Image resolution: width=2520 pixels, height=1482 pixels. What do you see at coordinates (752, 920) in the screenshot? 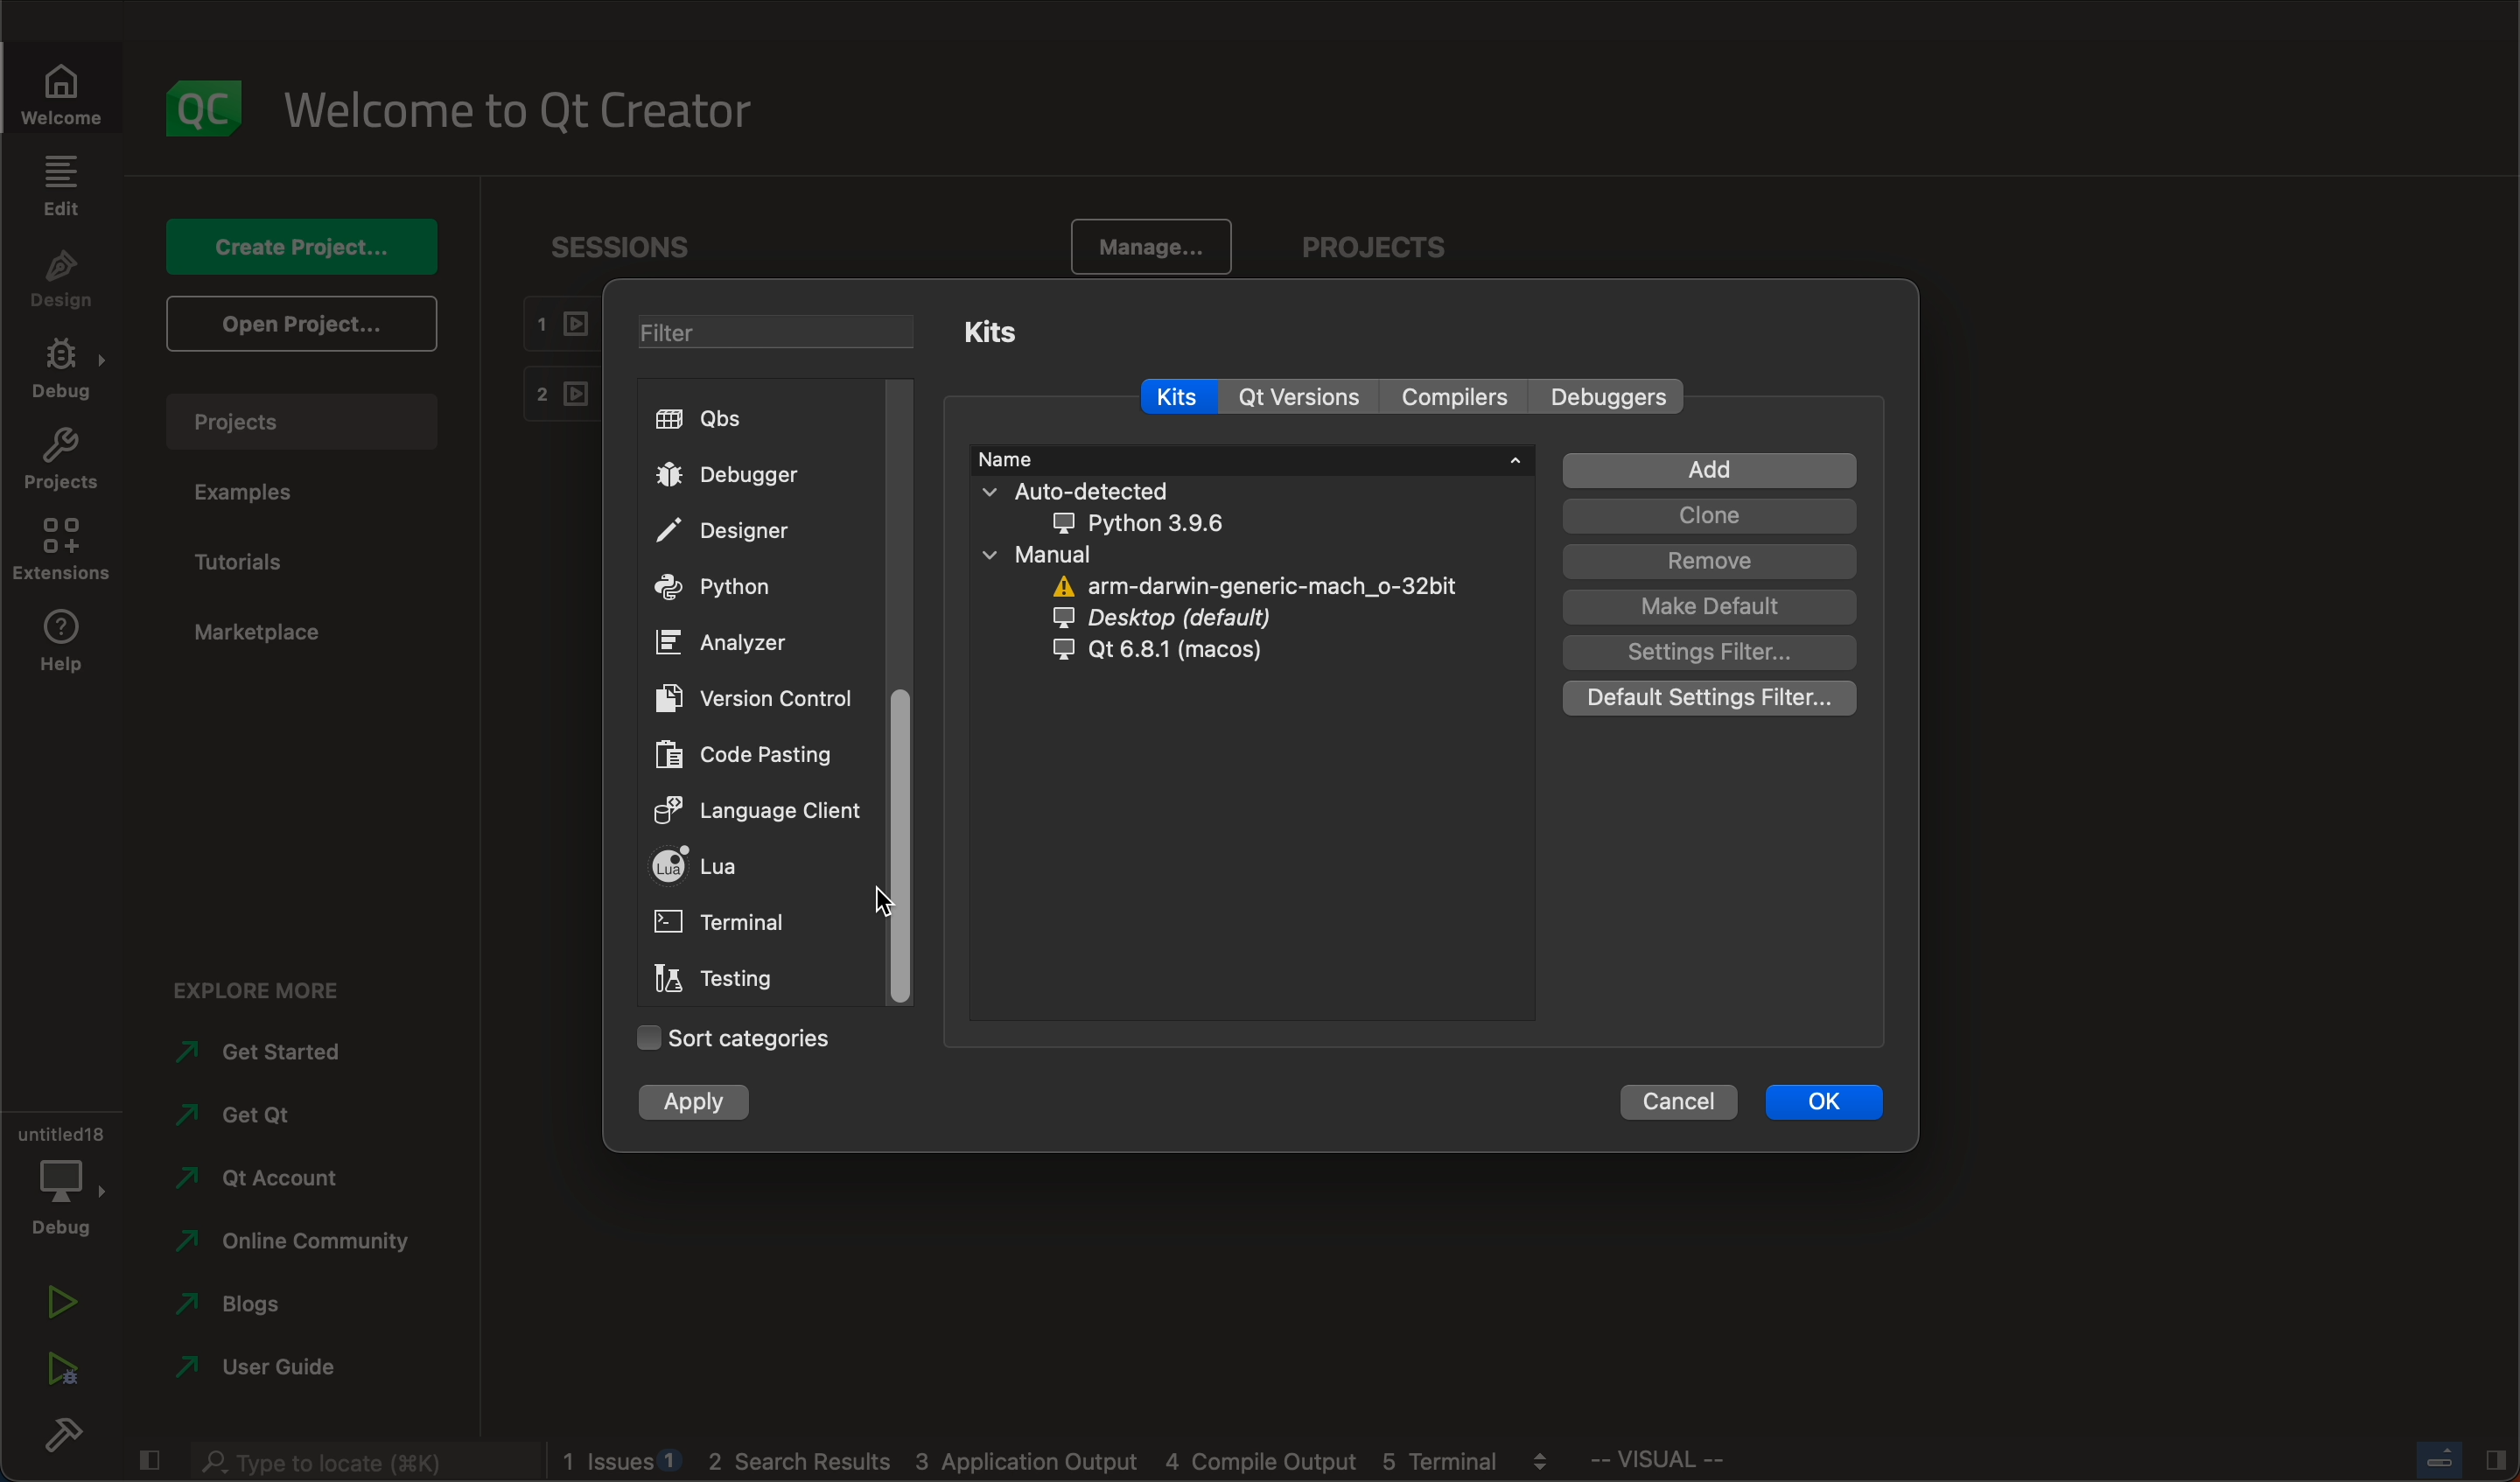
I see `terminal` at bounding box center [752, 920].